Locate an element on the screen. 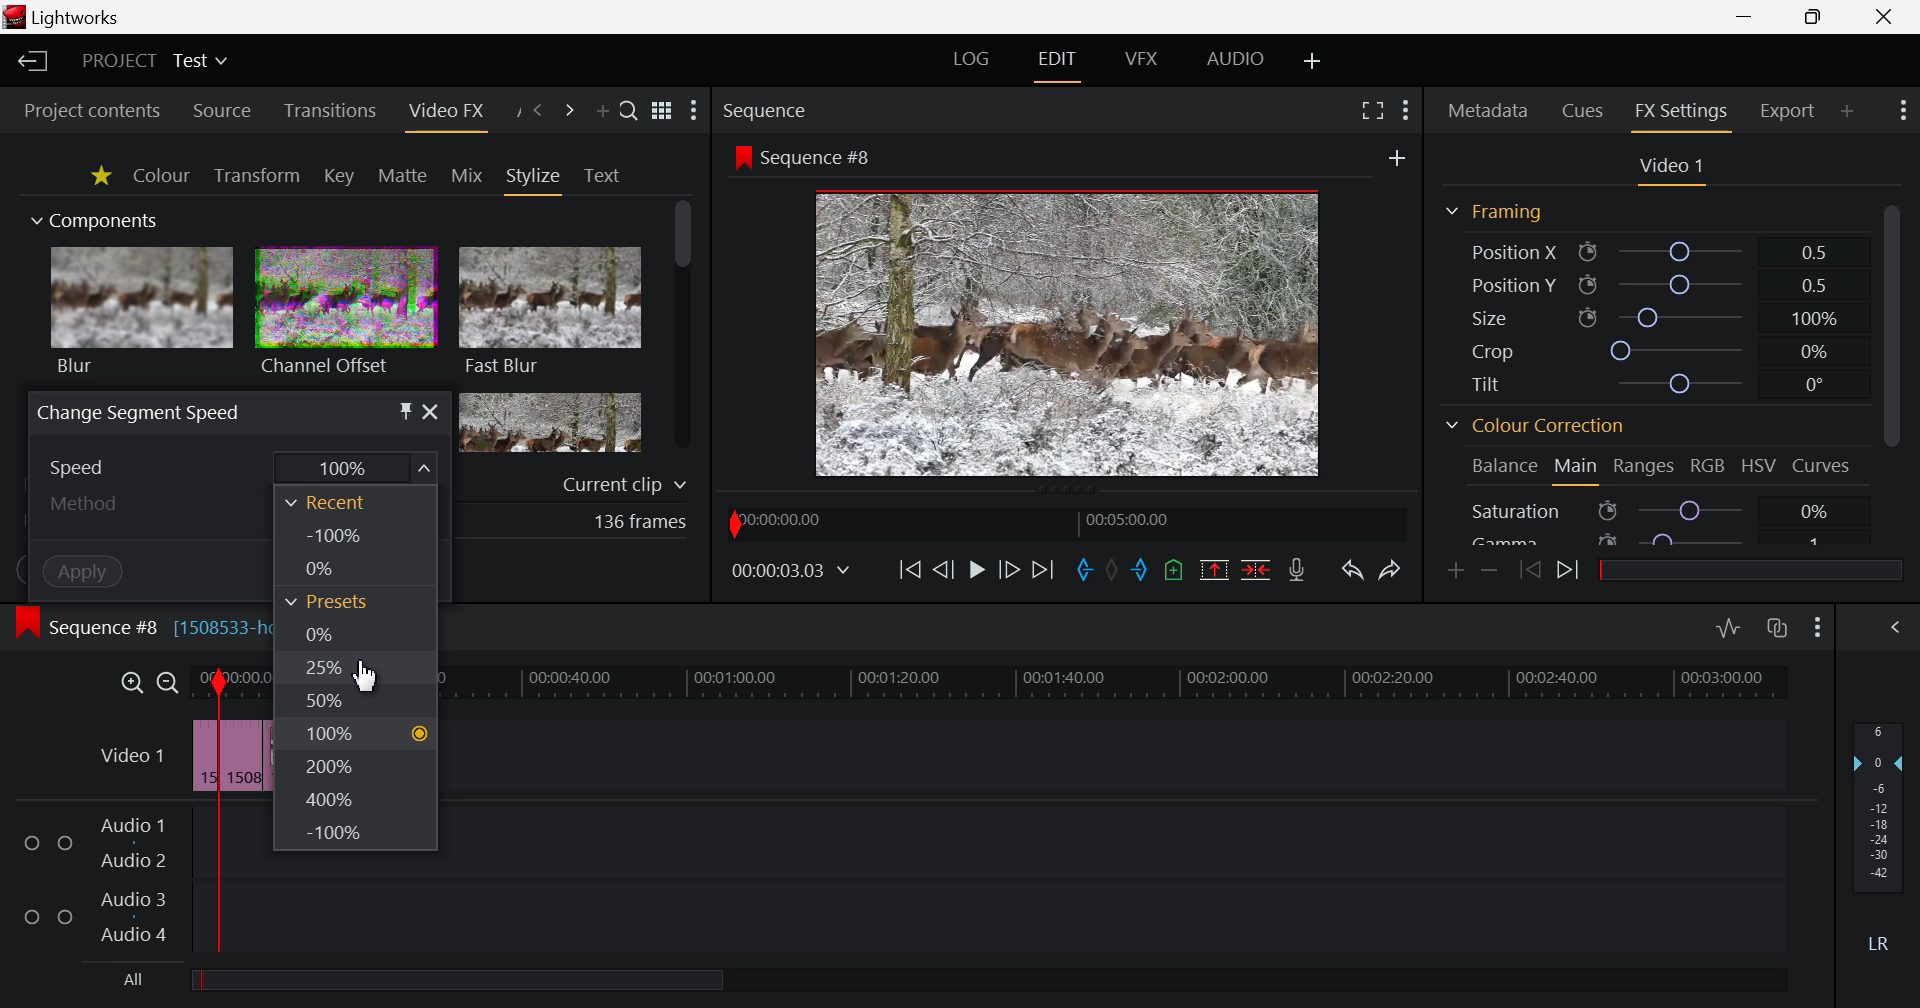 This screenshot has height=1008, width=1920. Cursor on Play is located at coordinates (976, 570).